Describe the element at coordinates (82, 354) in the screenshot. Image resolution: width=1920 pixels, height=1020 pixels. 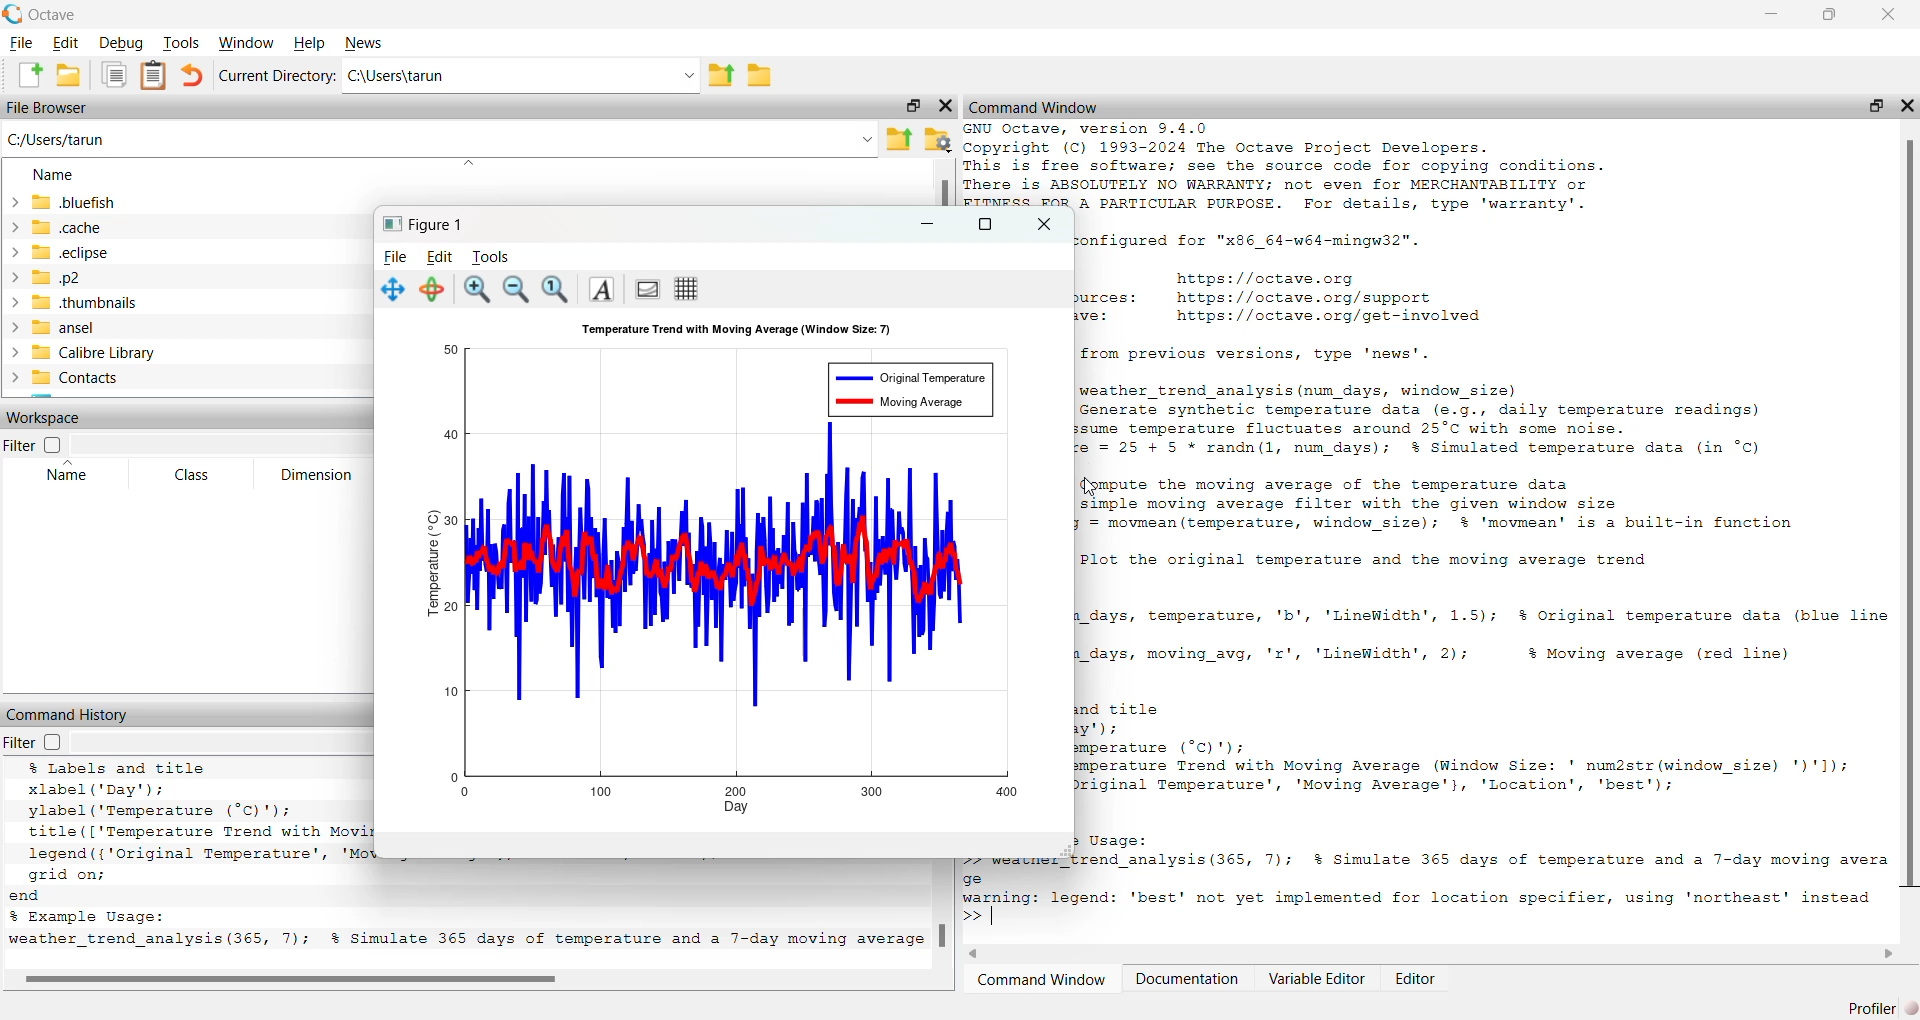
I see `Calibrel Library` at that location.